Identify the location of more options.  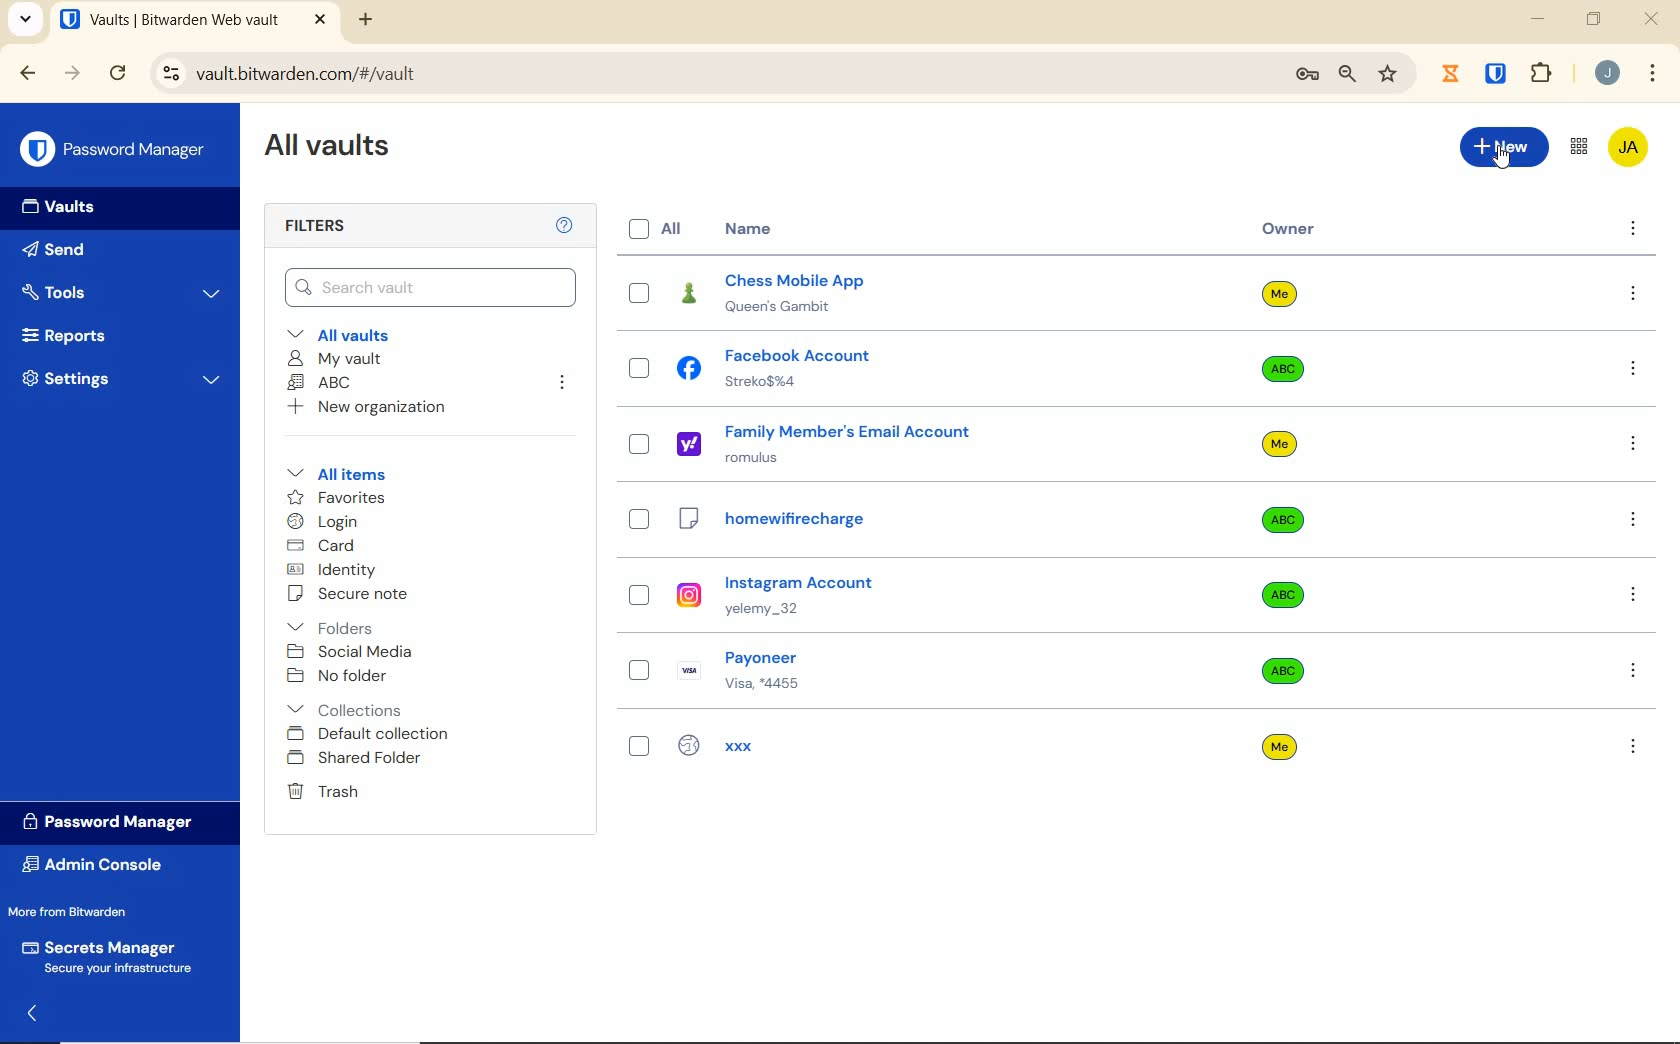
(1635, 669).